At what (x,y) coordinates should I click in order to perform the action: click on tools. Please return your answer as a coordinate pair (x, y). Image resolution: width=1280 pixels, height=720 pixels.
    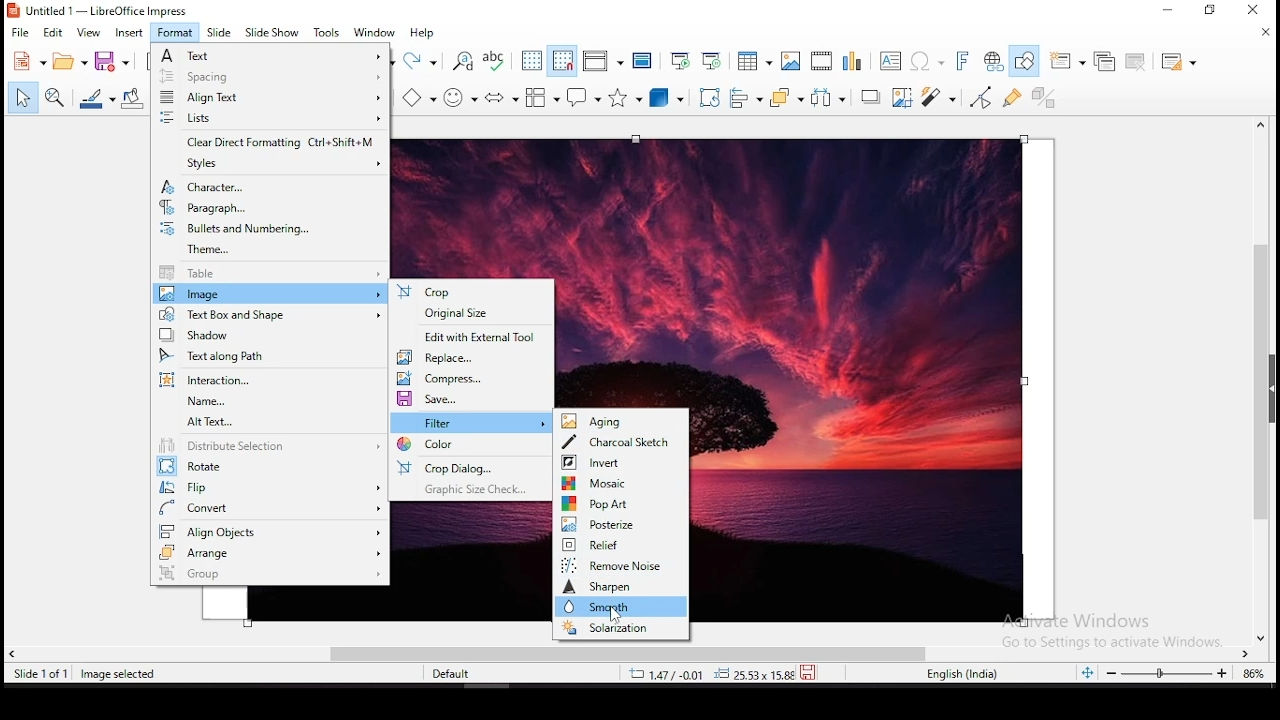
    Looking at the image, I should click on (326, 32).